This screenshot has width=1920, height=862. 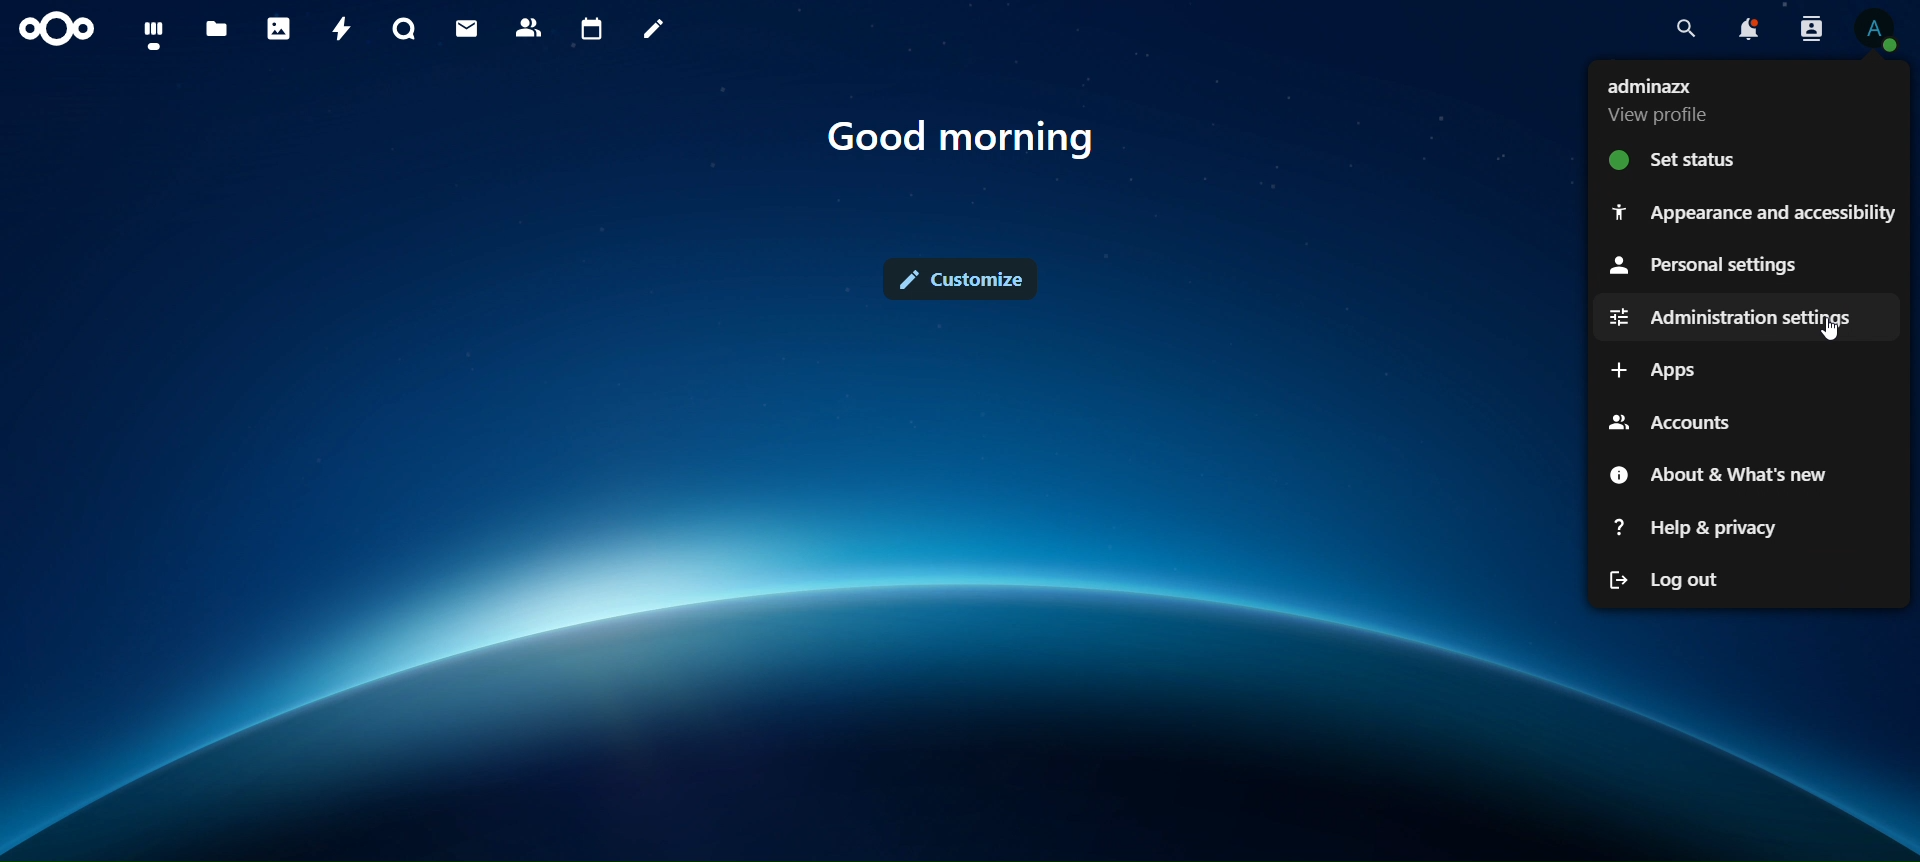 I want to click on notes, so click(x=656, y=31).